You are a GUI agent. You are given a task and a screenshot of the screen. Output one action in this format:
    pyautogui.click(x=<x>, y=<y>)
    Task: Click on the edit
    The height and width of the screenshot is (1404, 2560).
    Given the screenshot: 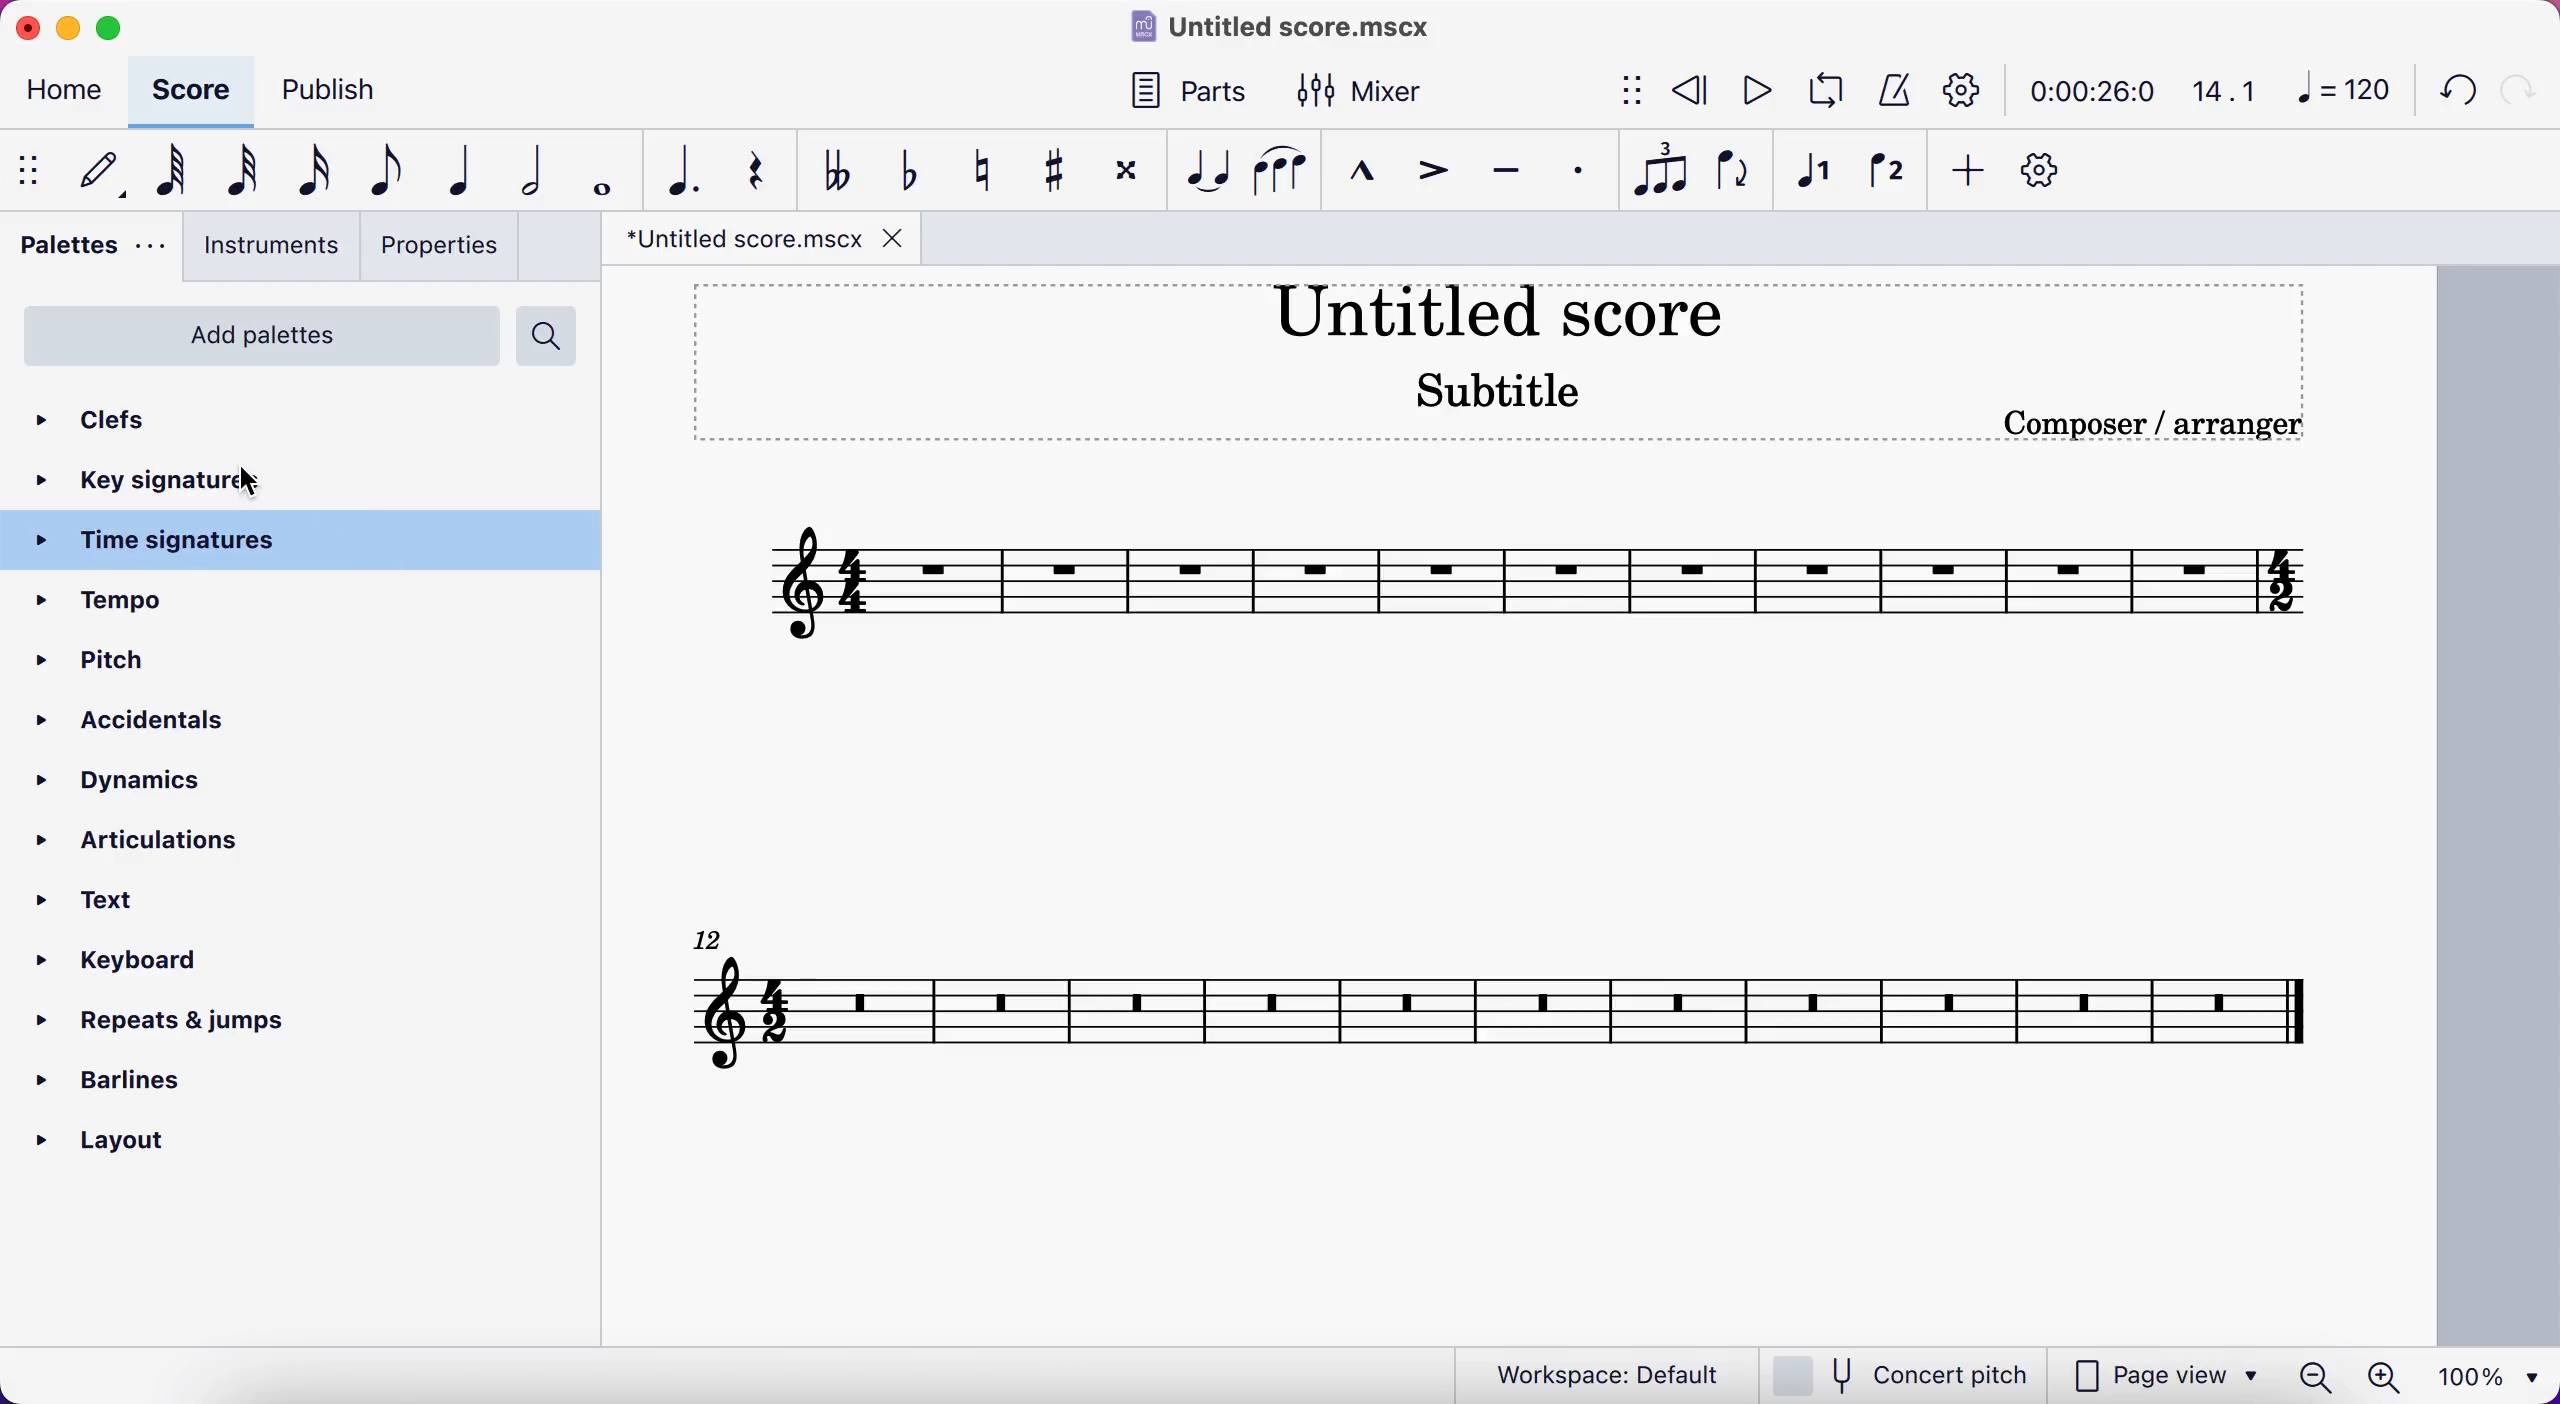 What is the action you would take?
    pyautogui.click(x=107, y=171)
    